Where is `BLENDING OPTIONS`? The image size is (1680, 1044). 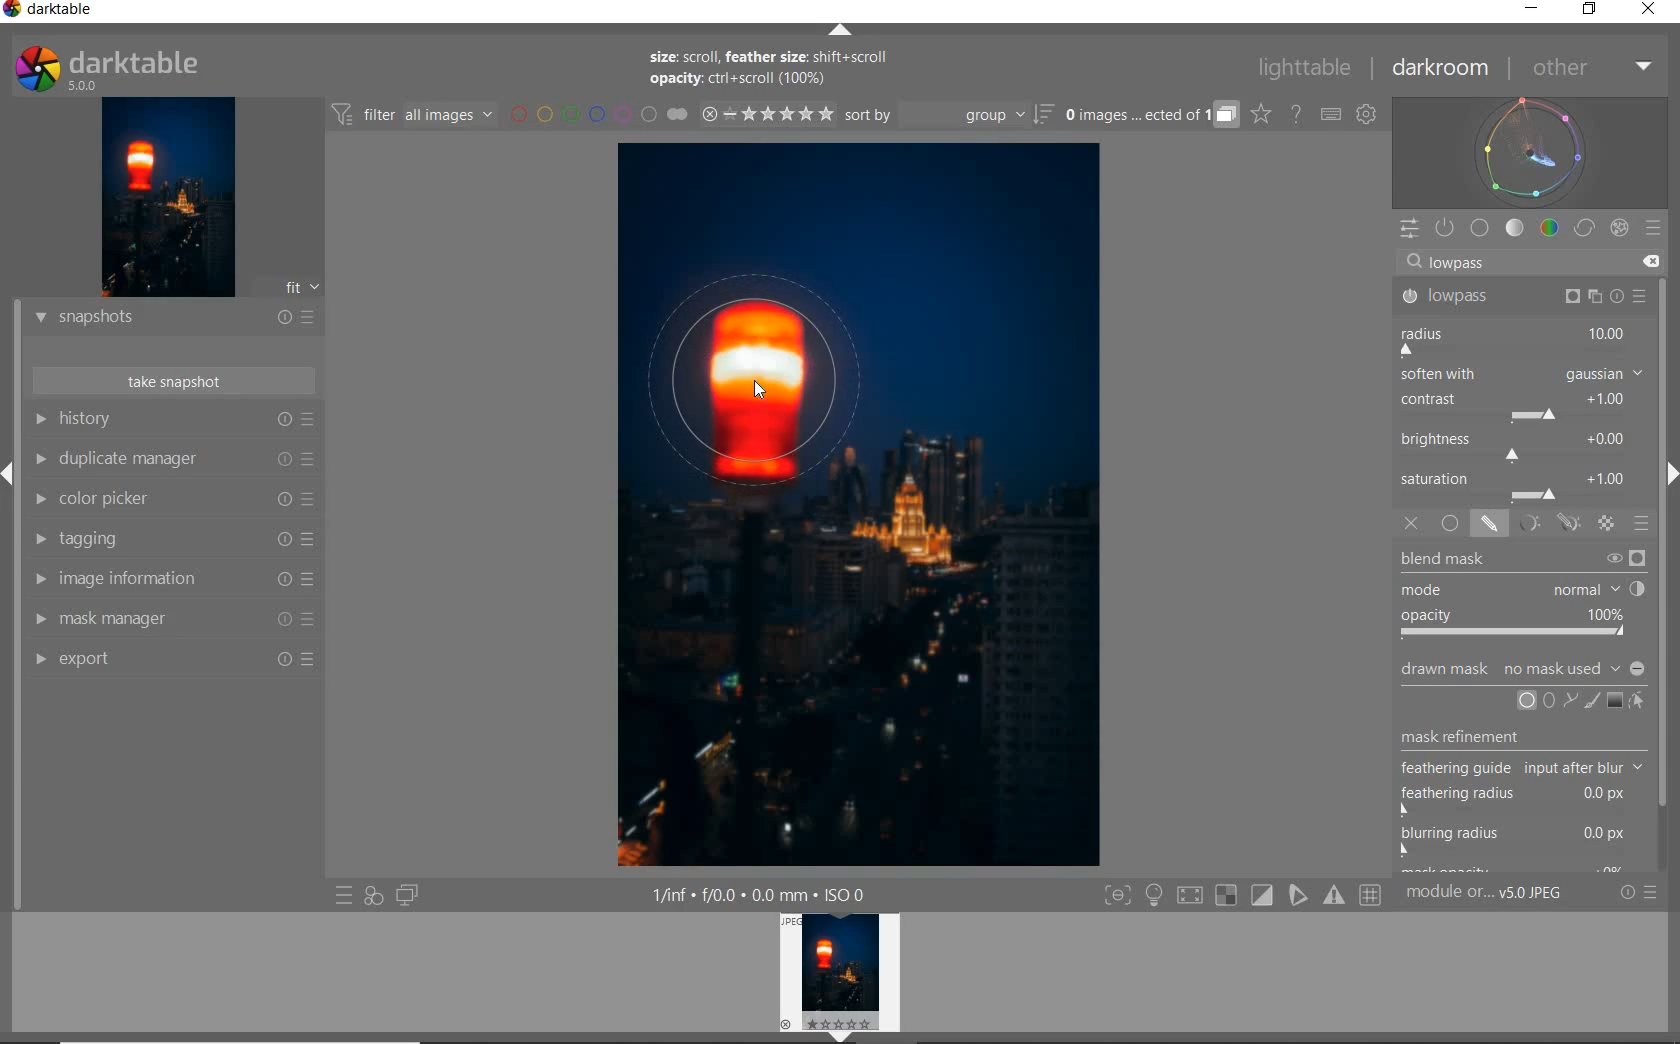 BLENDING OPTIONS is located at coordinates (1643, 524).